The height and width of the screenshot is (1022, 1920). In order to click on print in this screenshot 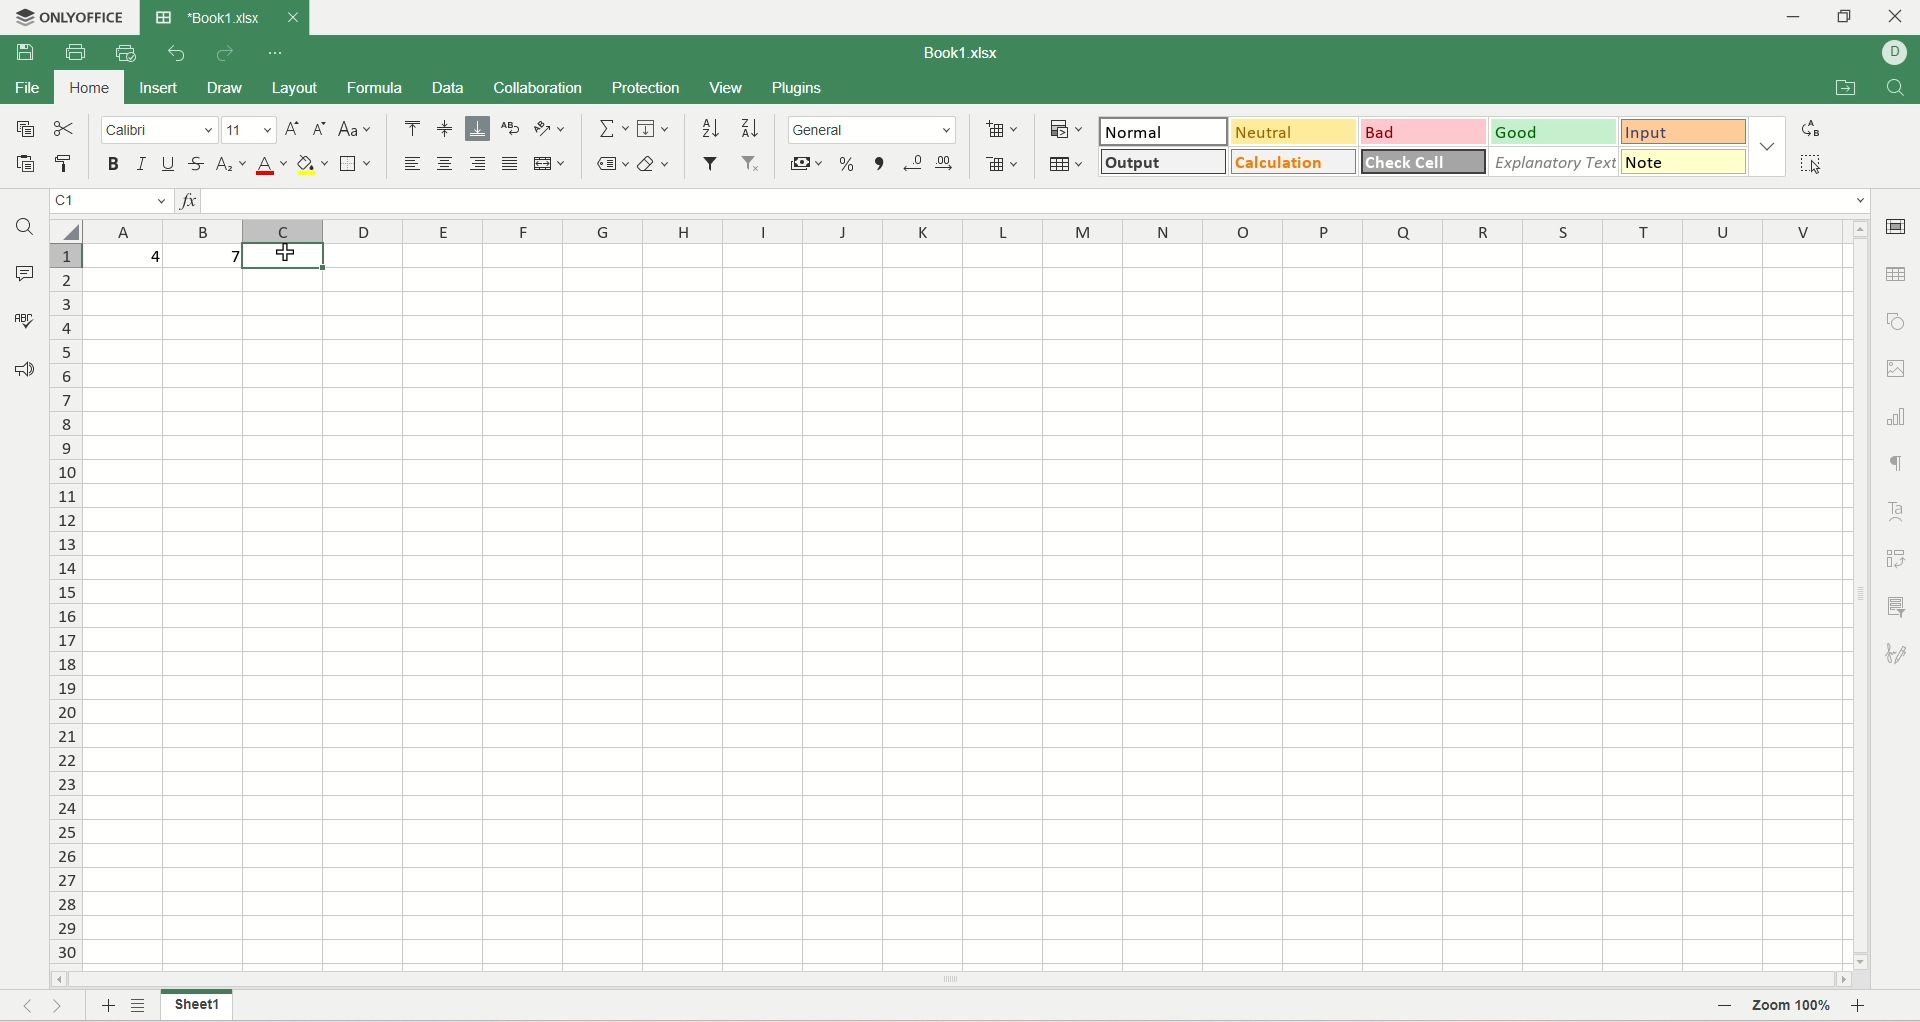, I will do `click(76, 50)`.